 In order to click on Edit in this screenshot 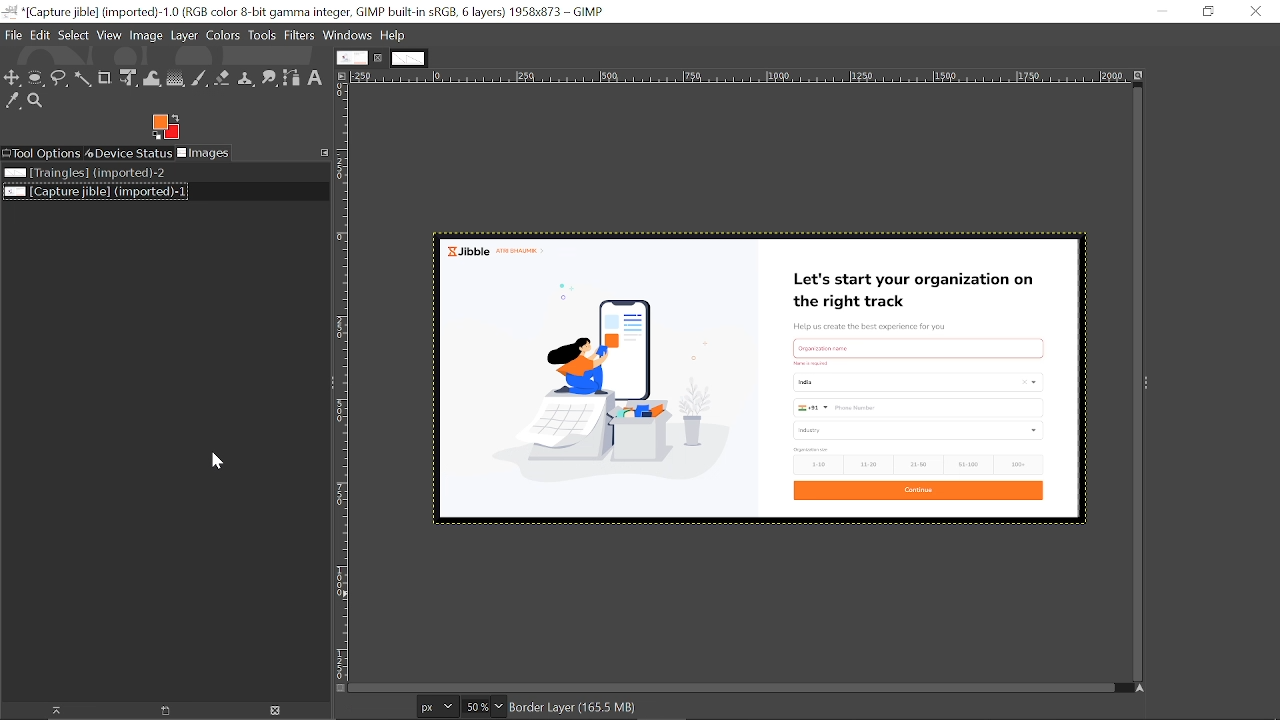, I will do `click(40, 35)`.